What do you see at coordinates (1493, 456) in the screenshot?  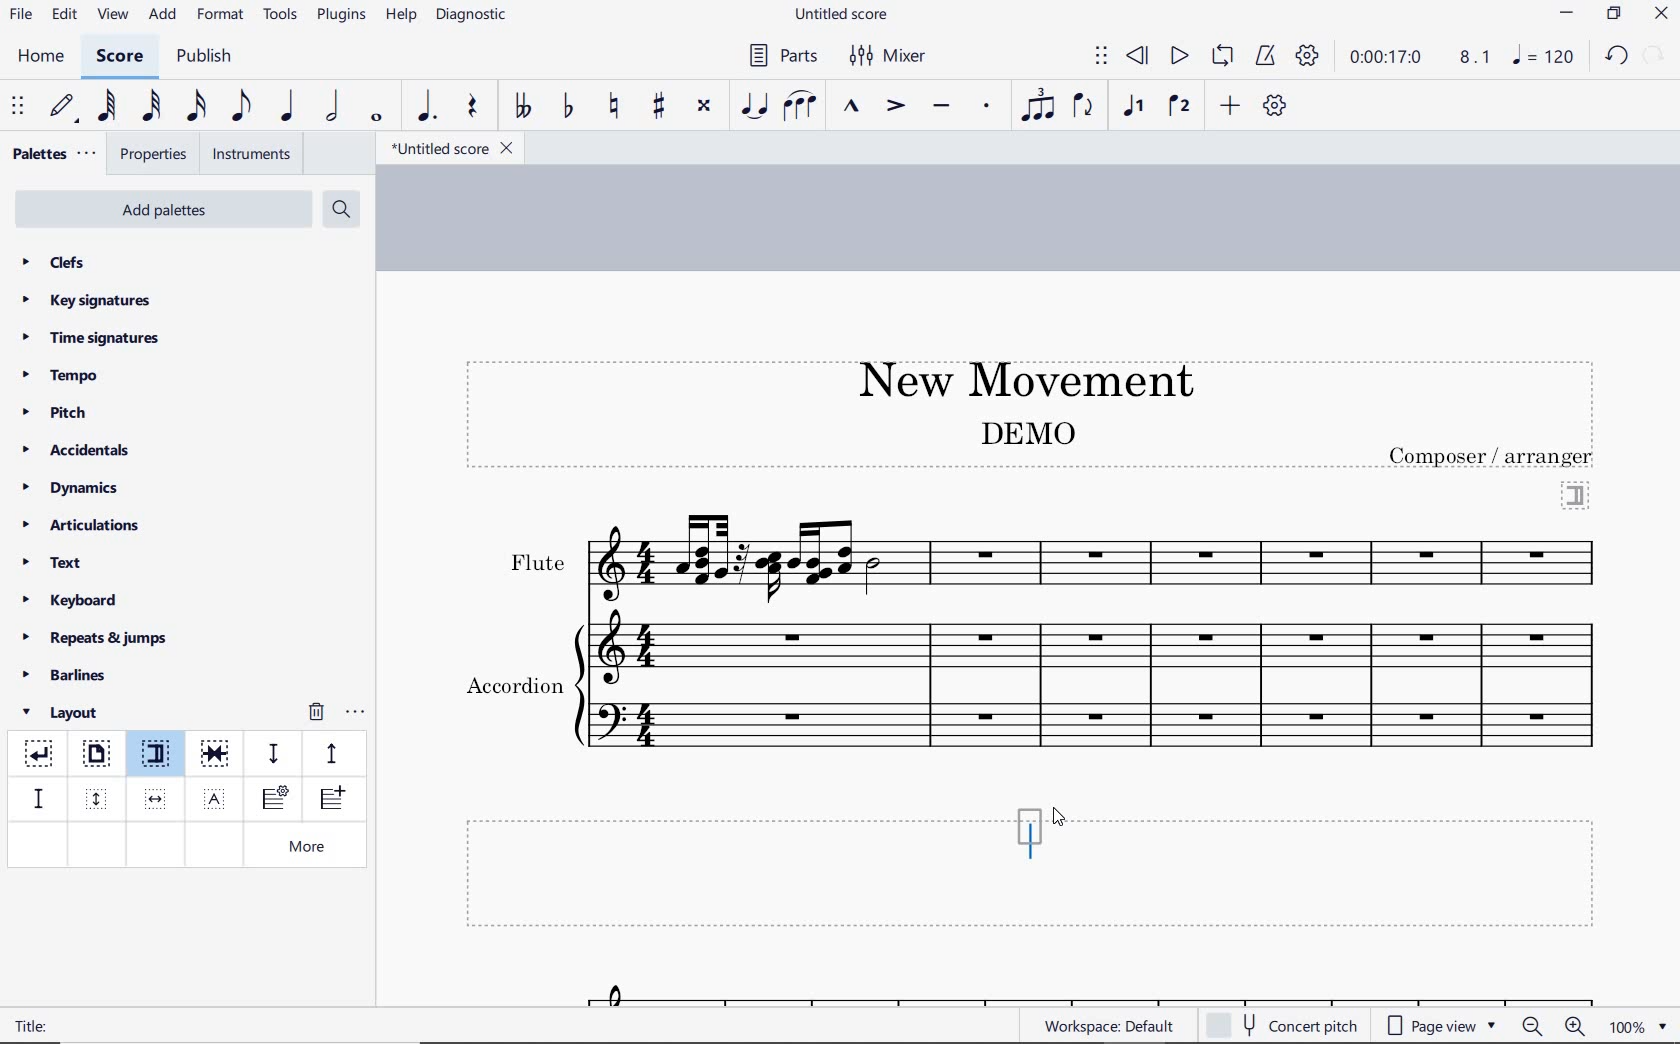 I see `text` at bounding box center [1493, 456].